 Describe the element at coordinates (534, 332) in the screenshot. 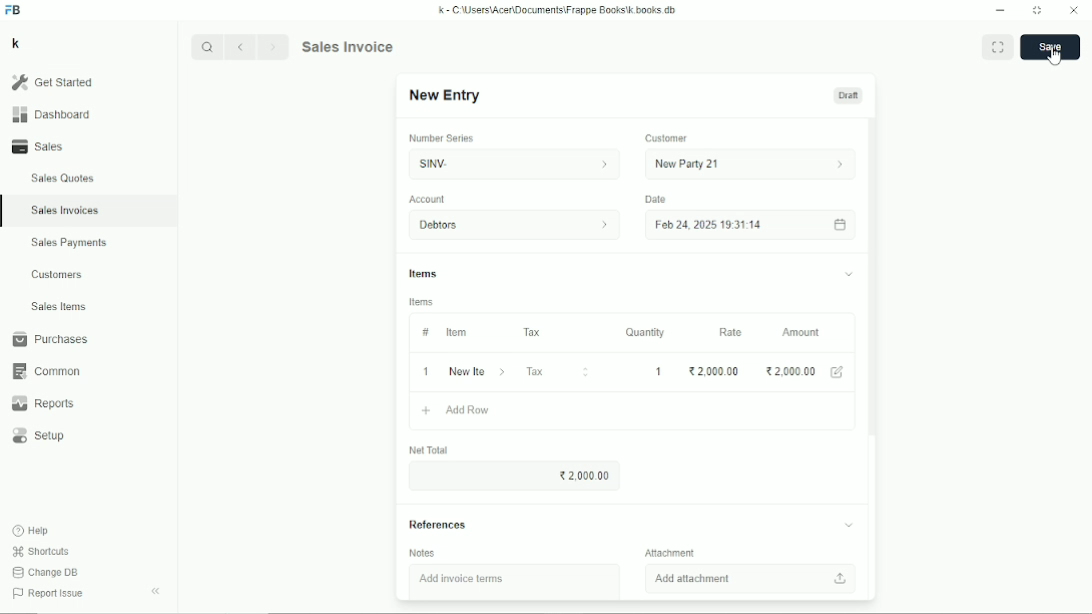

I see `Tax` at that location.